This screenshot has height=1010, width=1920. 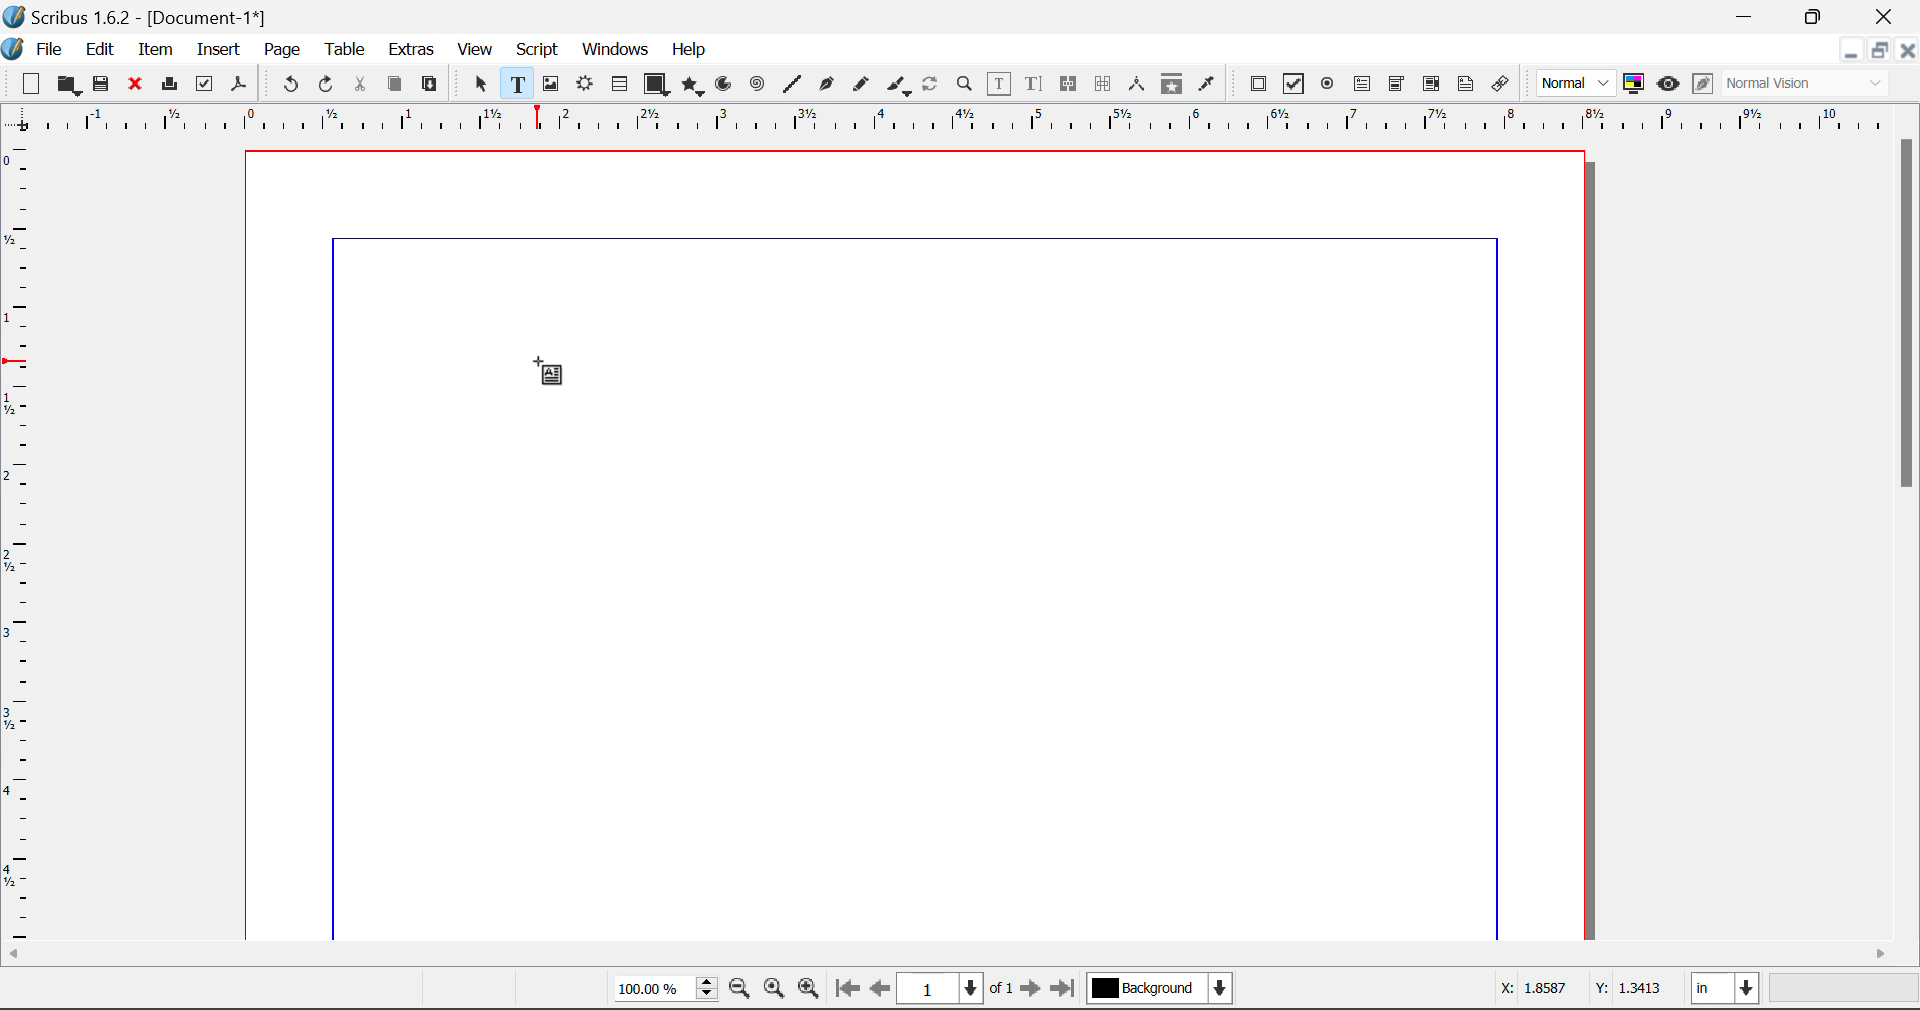 I want to click on Close, so click(x=1886, y=16).